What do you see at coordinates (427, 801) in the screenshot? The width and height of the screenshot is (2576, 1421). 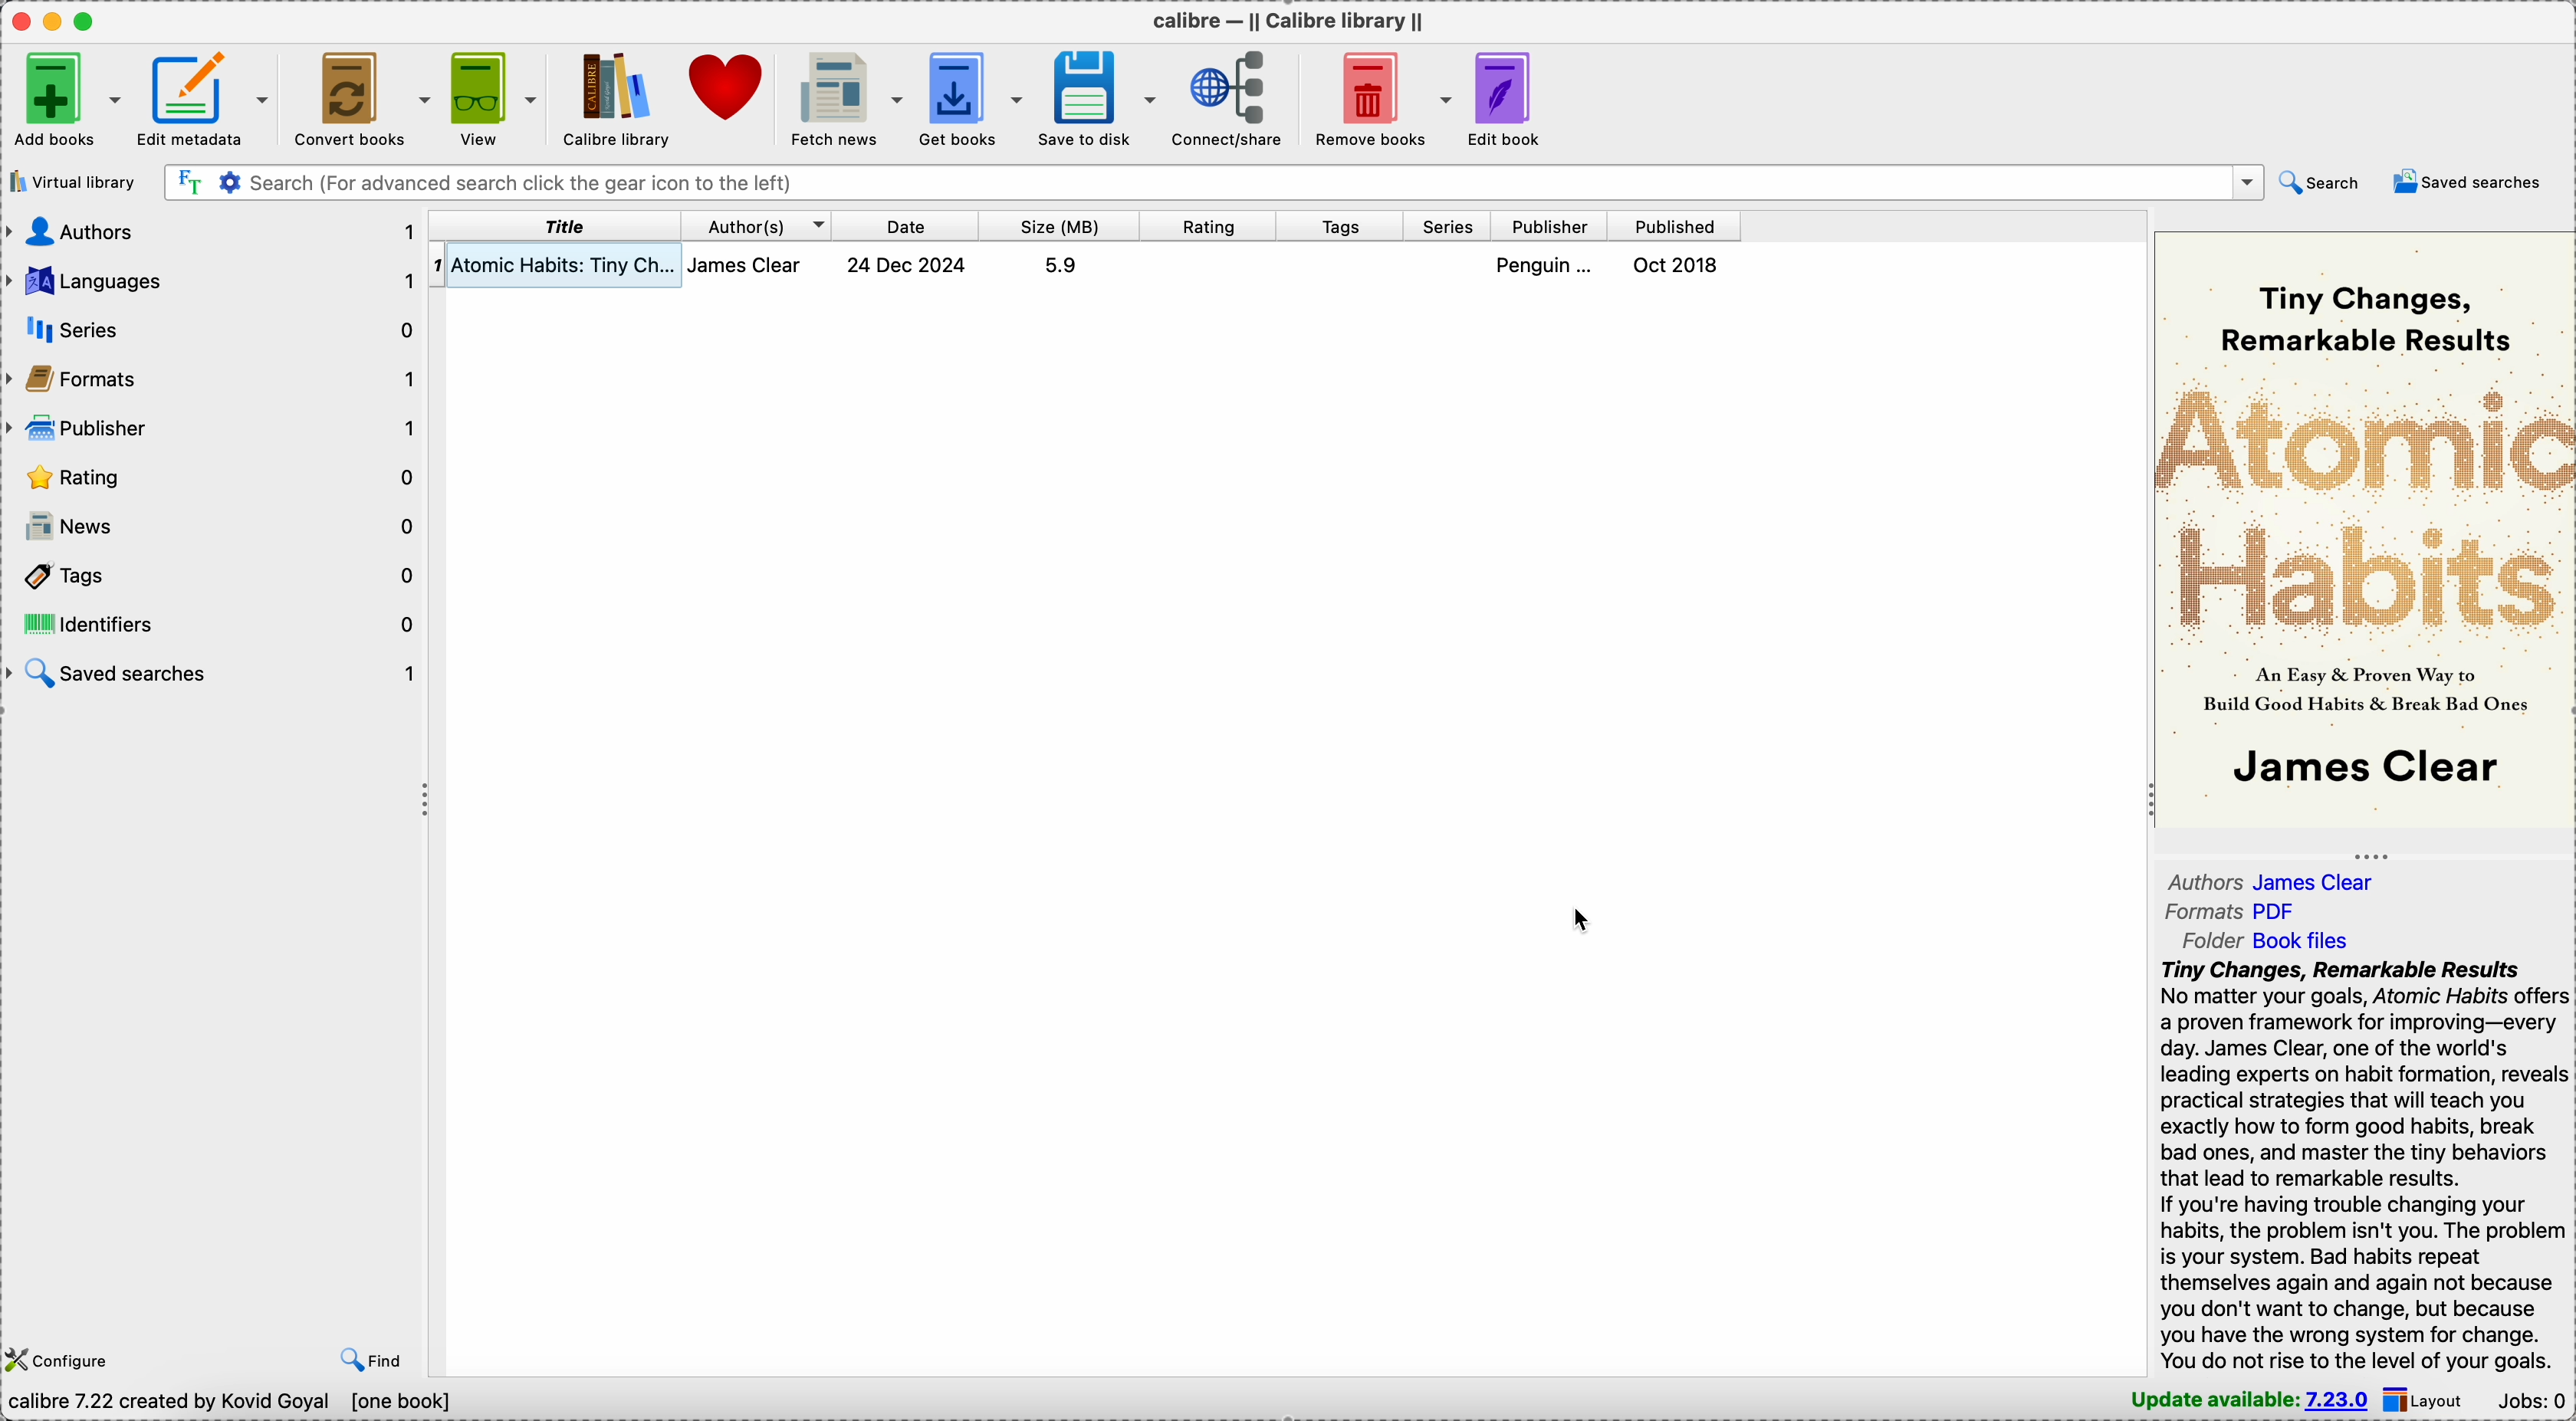 I see `toggle expand/contract` at bounding box center [427, 801].